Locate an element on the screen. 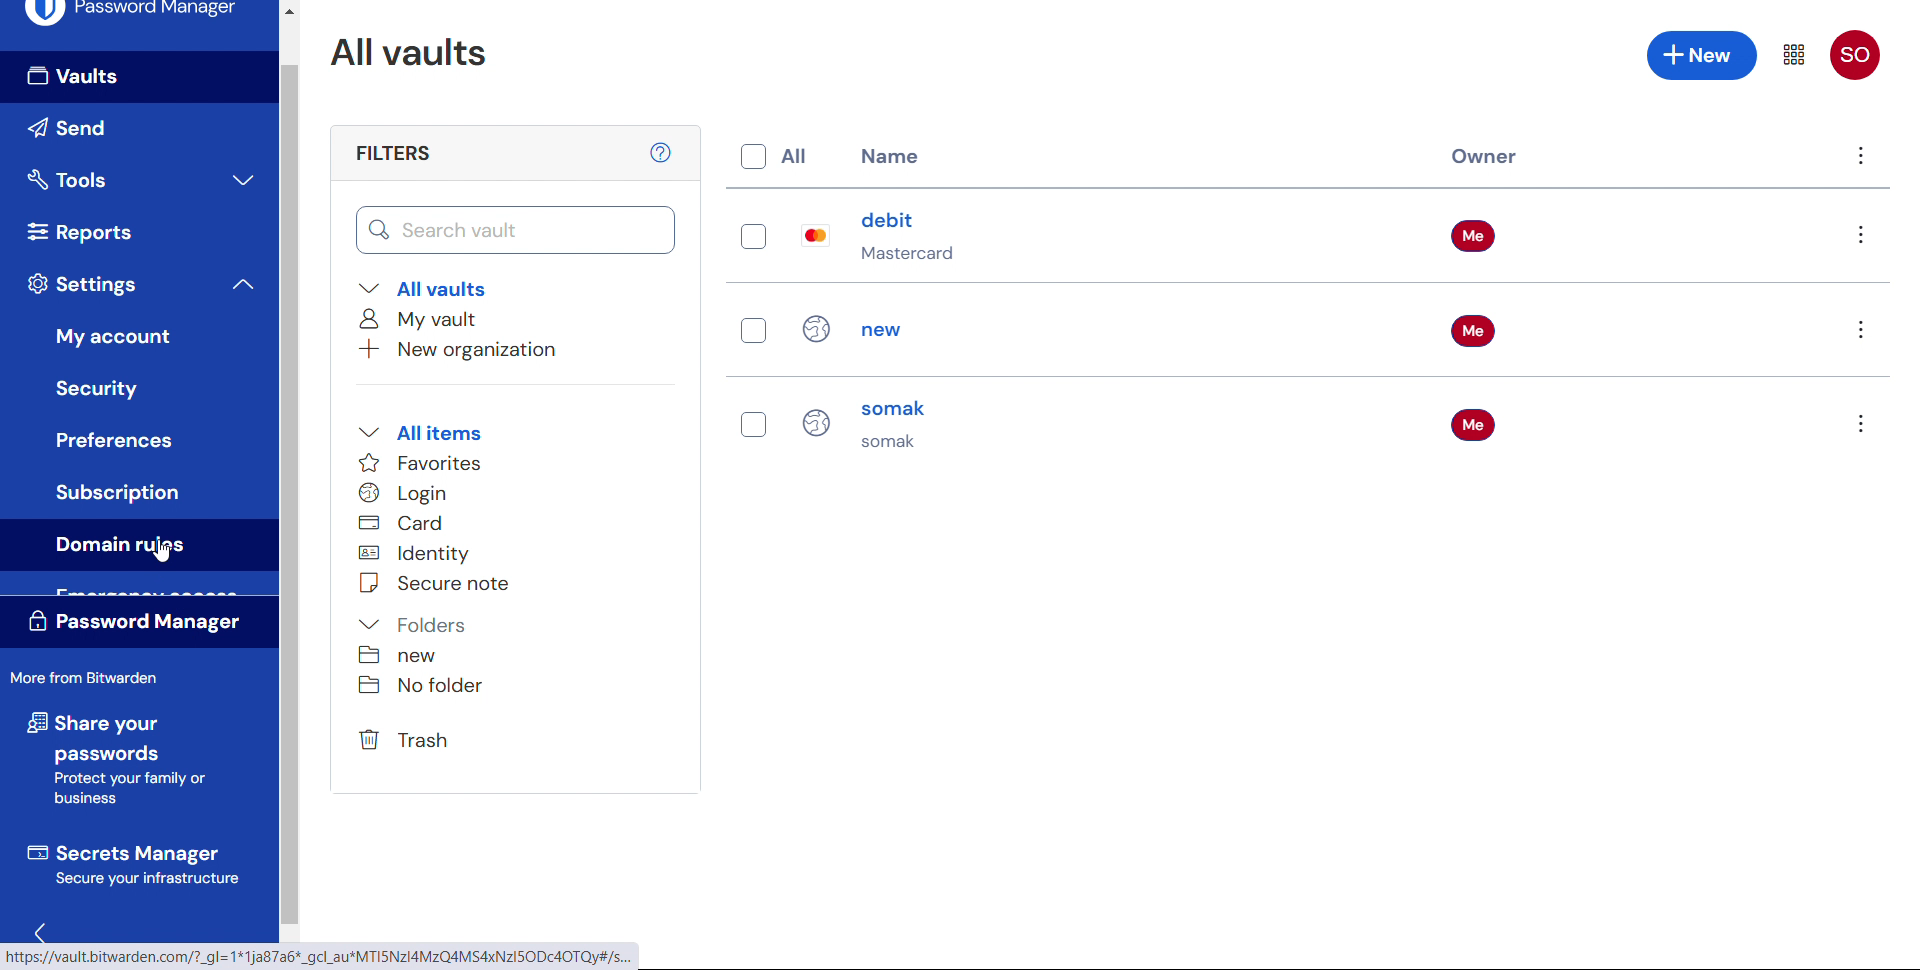  somak somak is located at coordinates (909, 426).